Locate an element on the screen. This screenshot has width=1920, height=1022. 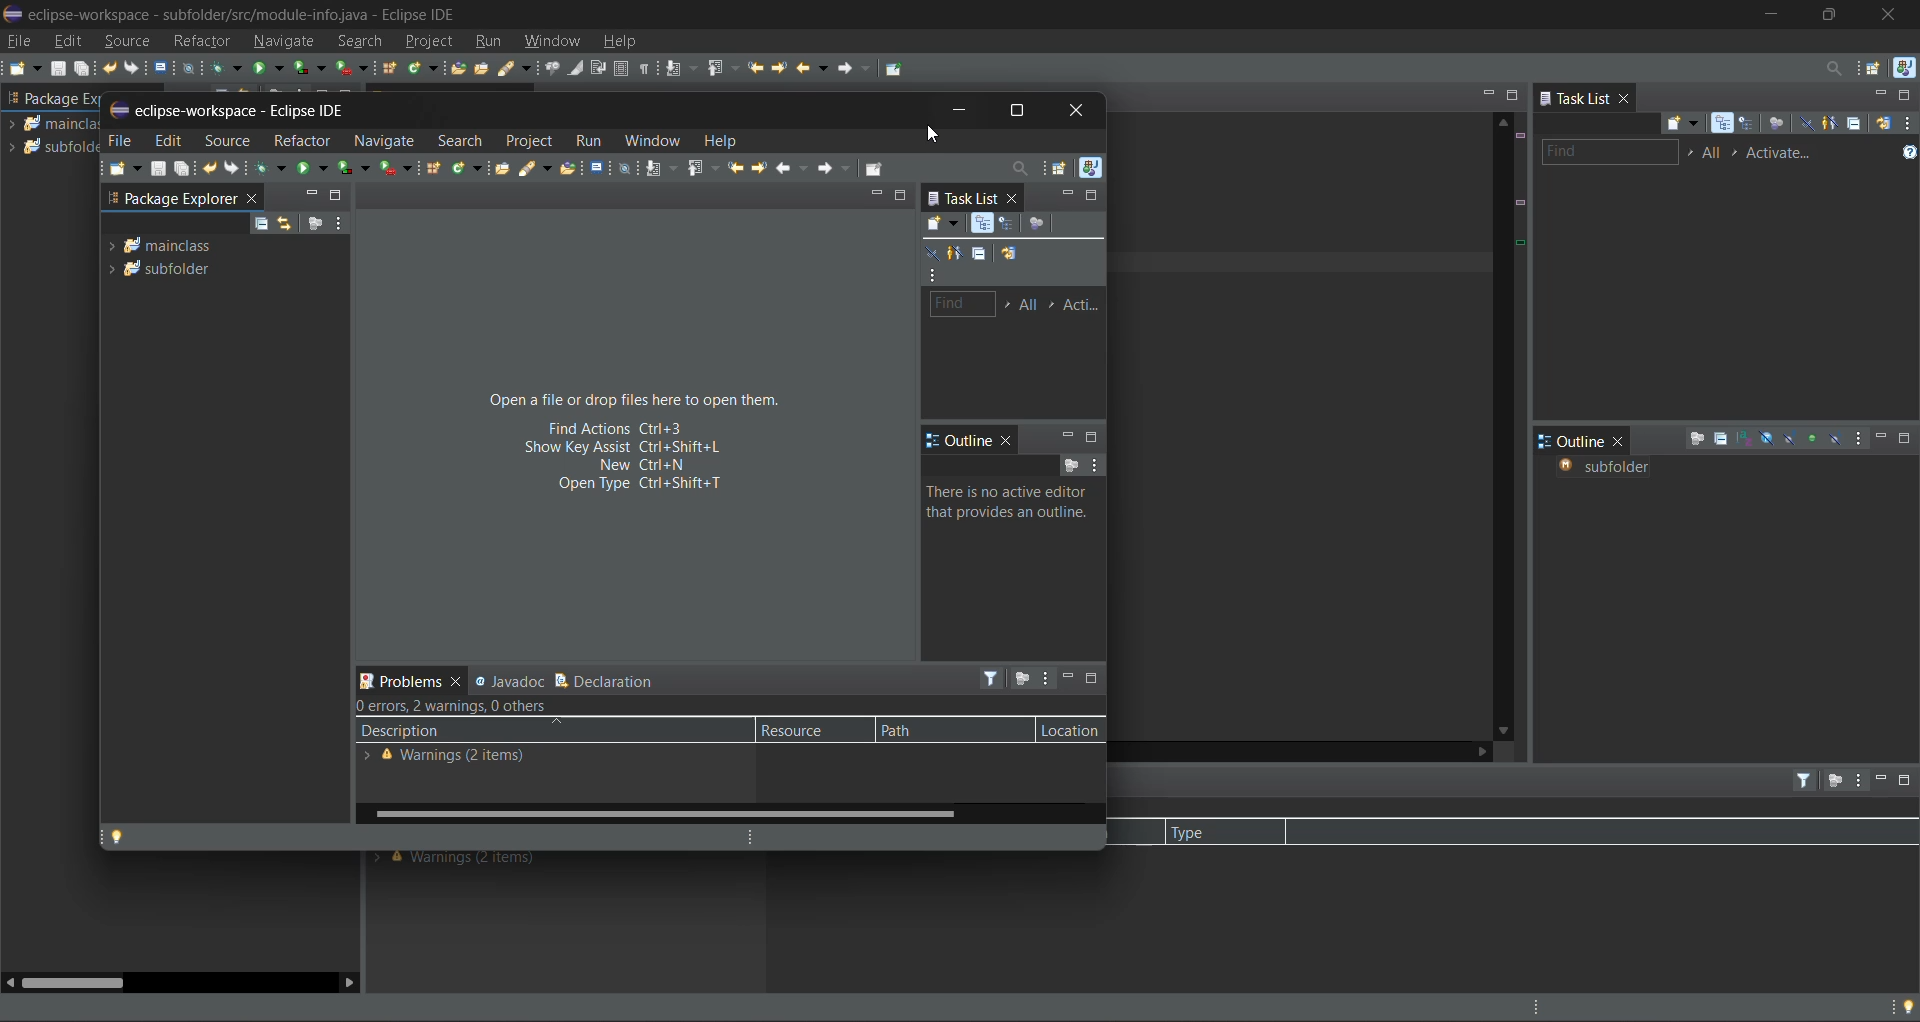
next annotation is located at coordinates (681, 67).